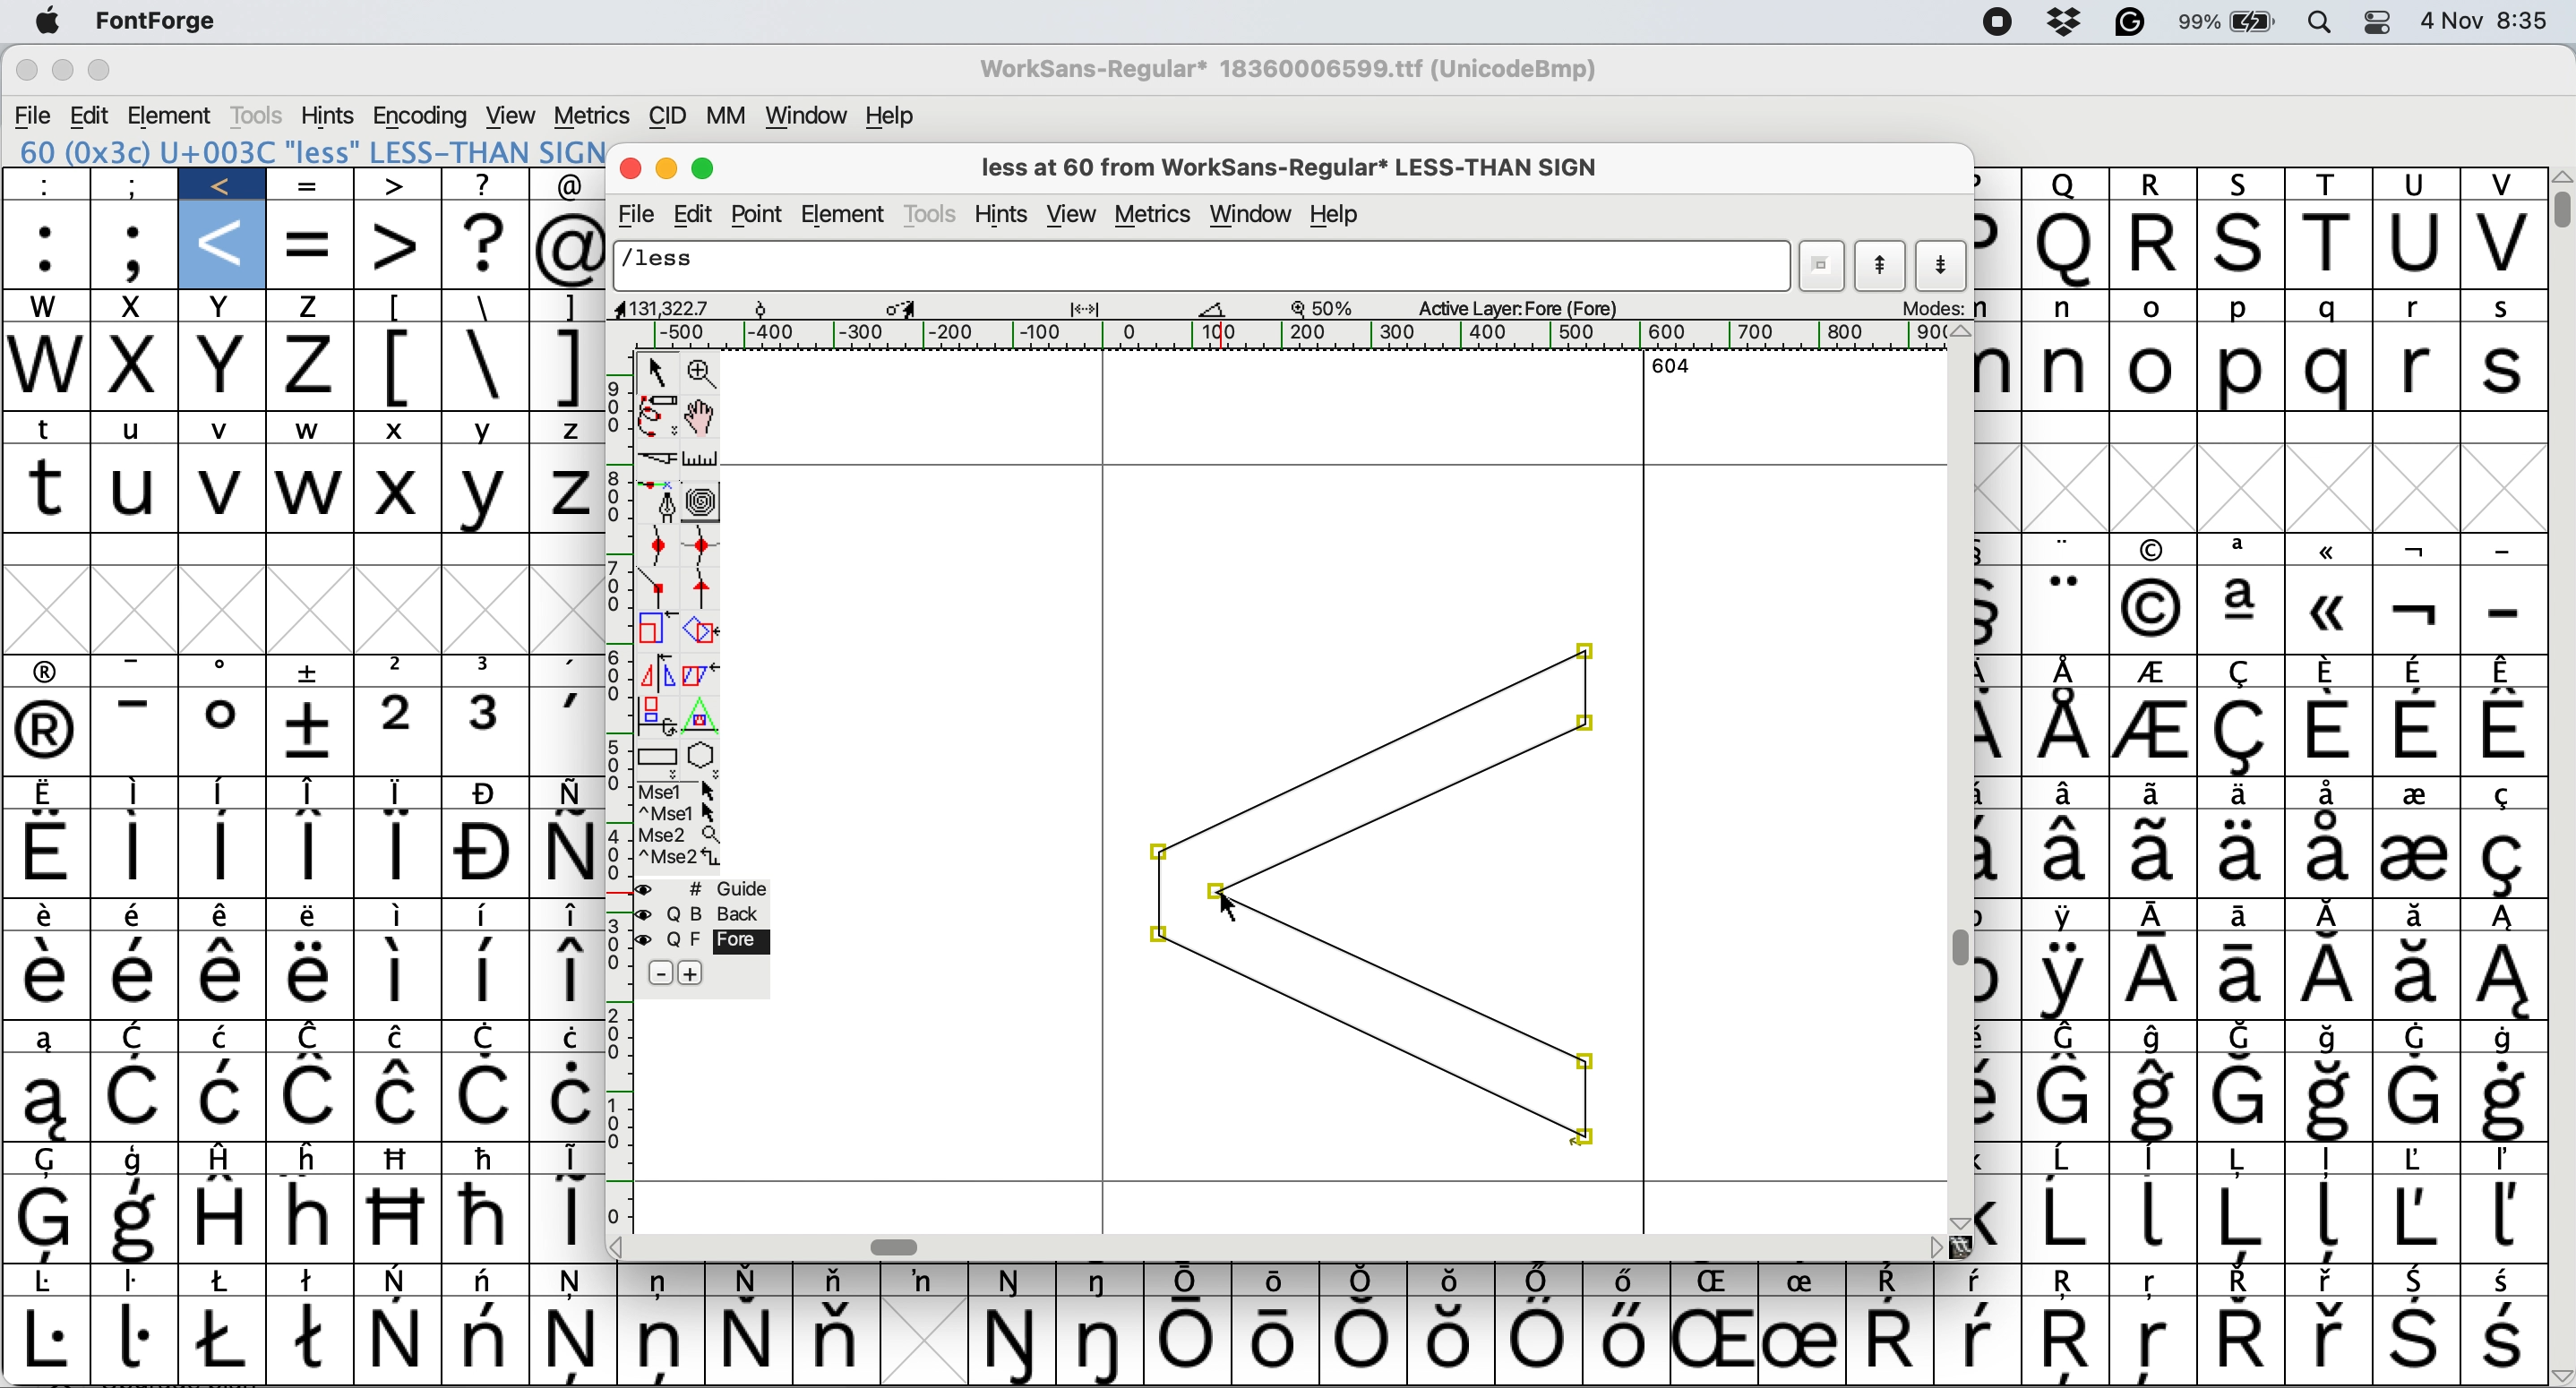 The image size is (2576, 1388). What do you see at coordinates (422, 115) in the screenshot?
I see `encoding` at bounding box center [422, 115].